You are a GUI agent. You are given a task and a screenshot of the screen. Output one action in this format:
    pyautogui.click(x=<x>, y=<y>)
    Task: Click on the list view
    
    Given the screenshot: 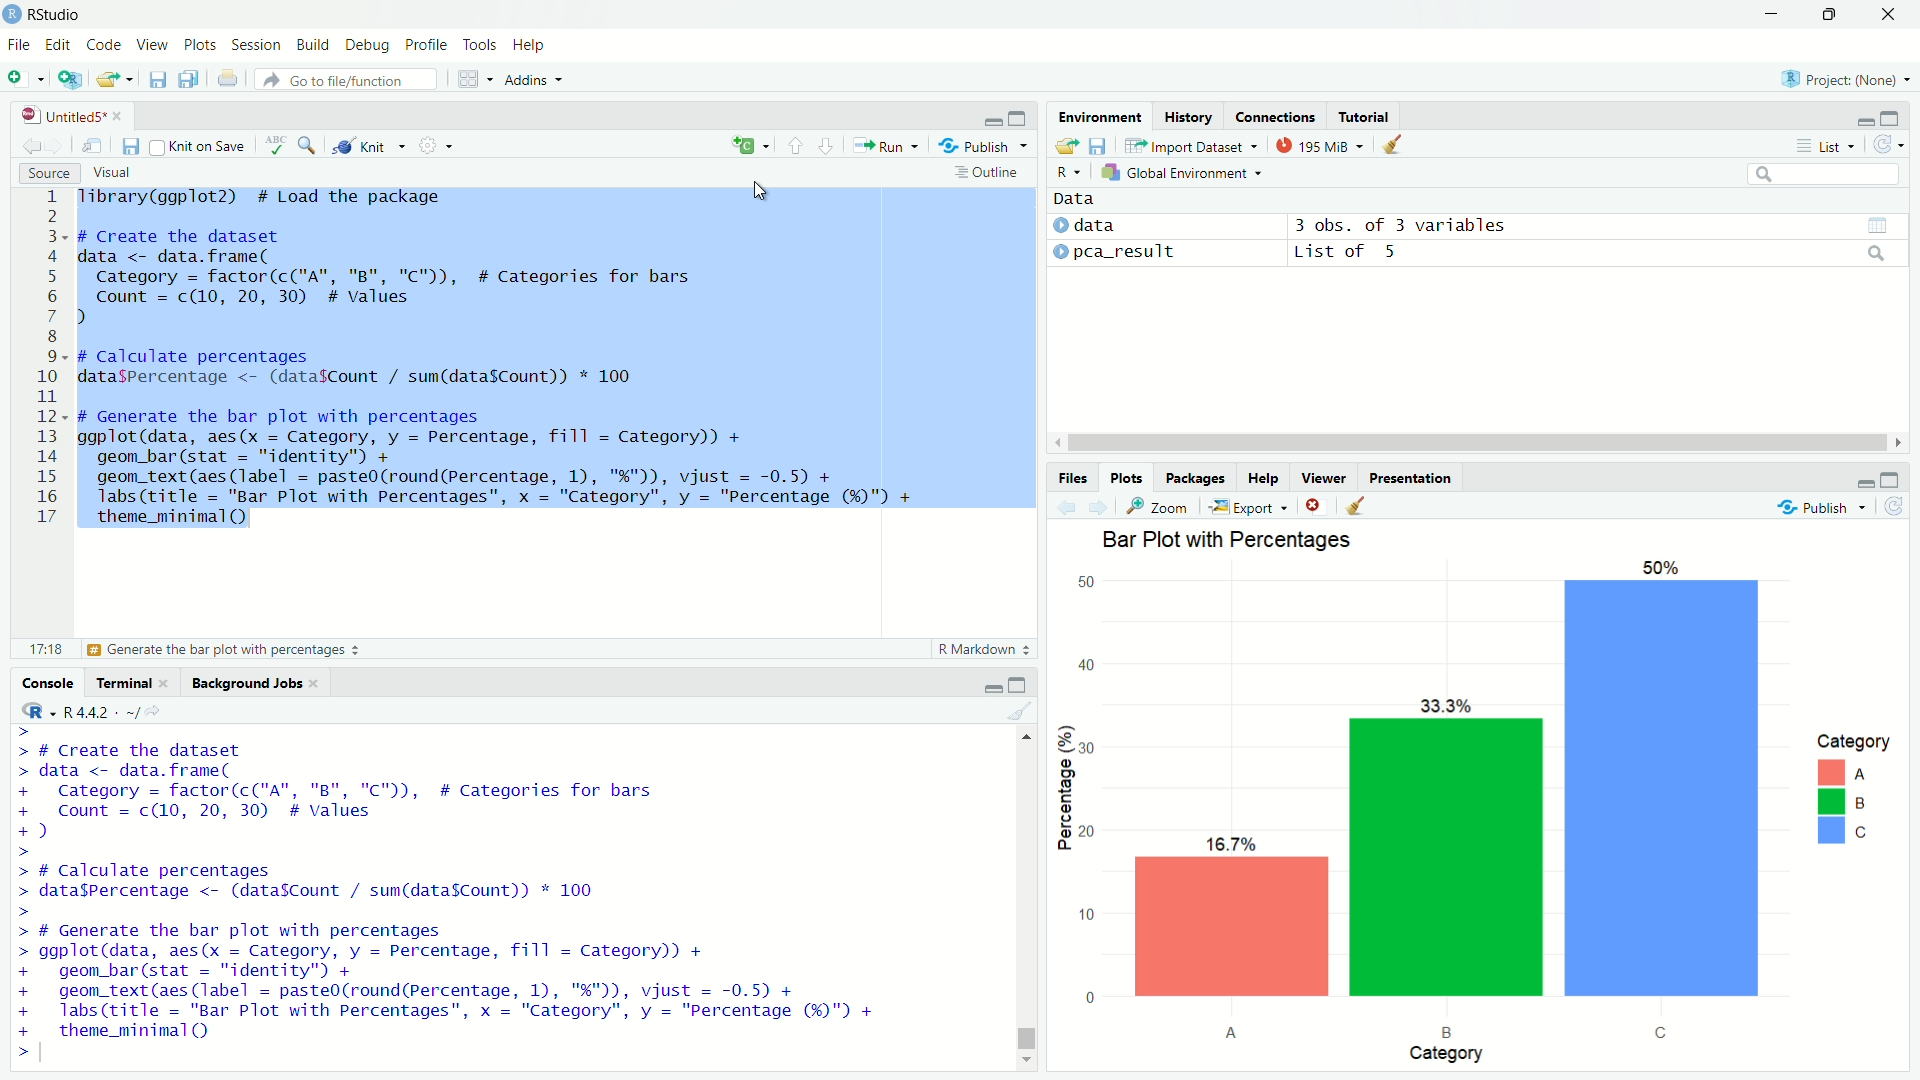 What is the action you would take?
    pyautogui.click(x=1824, y=146)
    